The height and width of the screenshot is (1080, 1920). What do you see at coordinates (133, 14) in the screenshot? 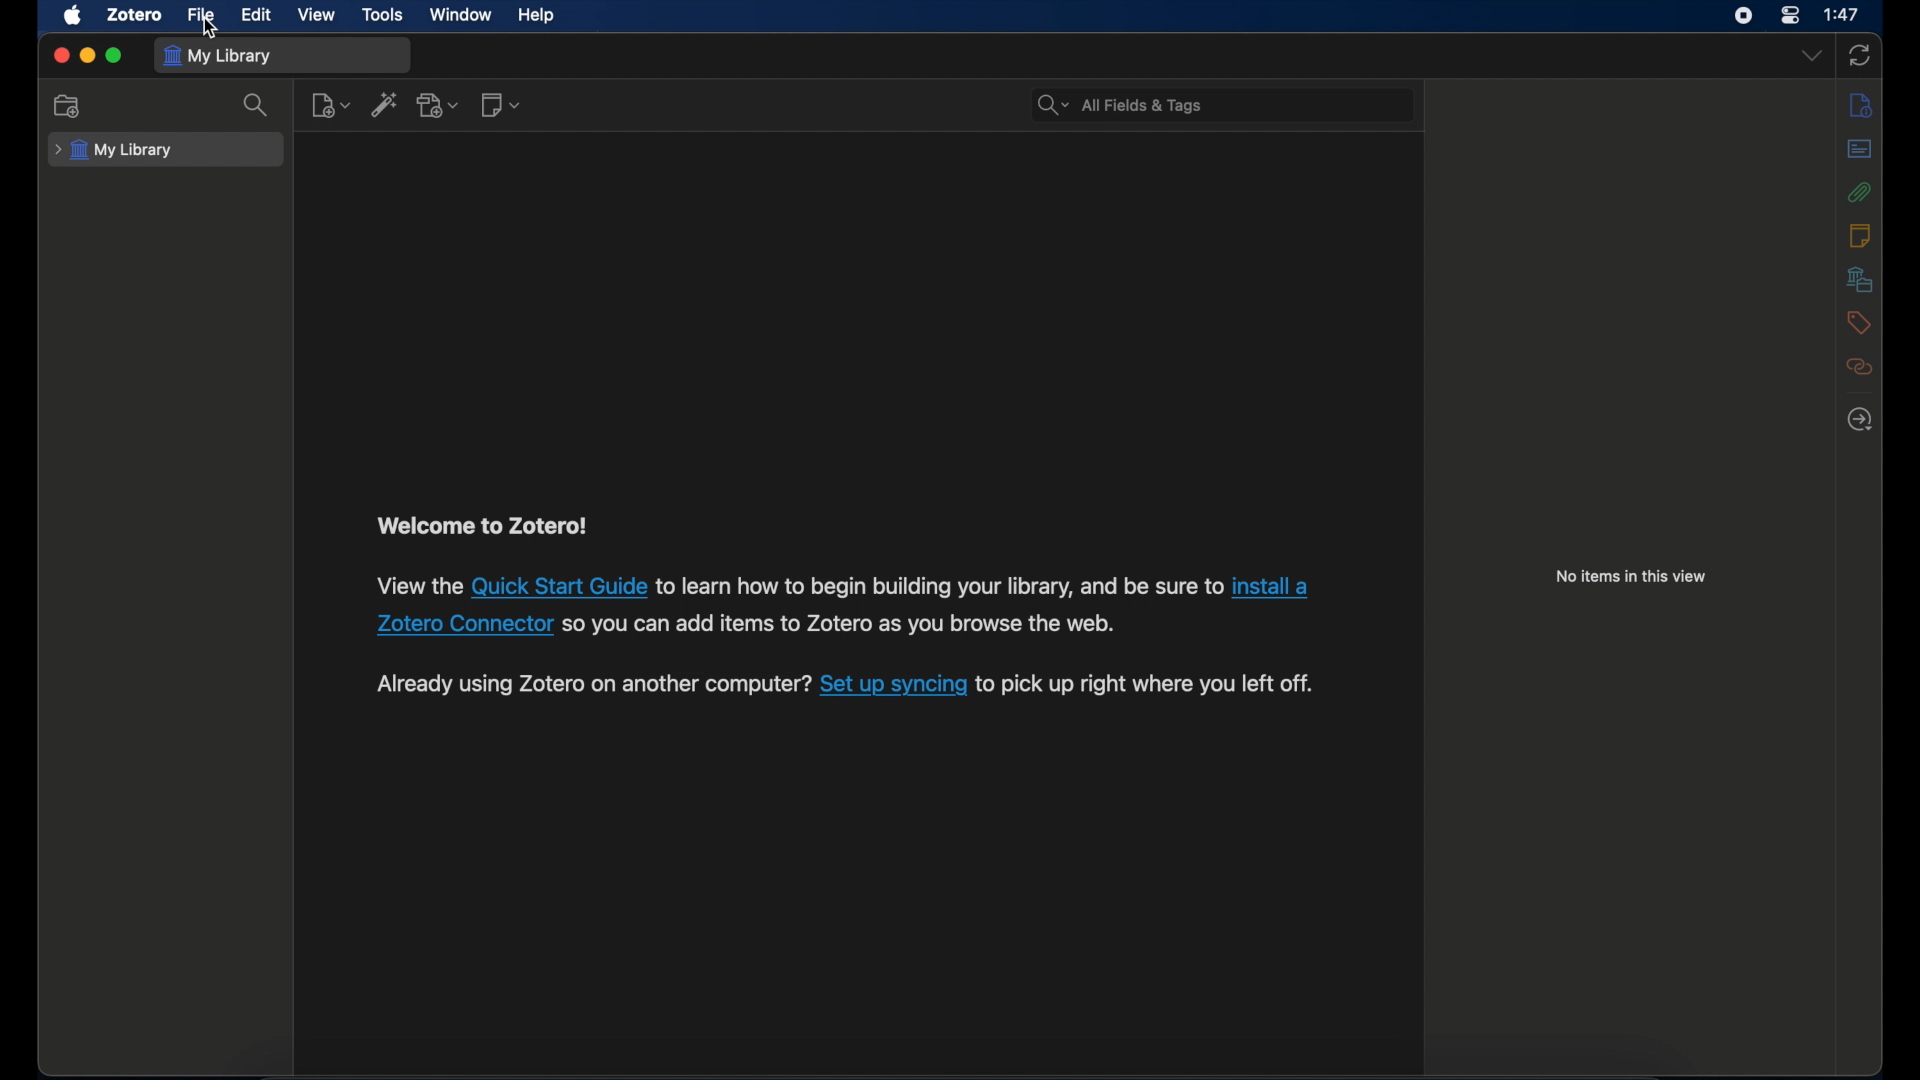
I see `zotero` at bounding box center [133, 14].